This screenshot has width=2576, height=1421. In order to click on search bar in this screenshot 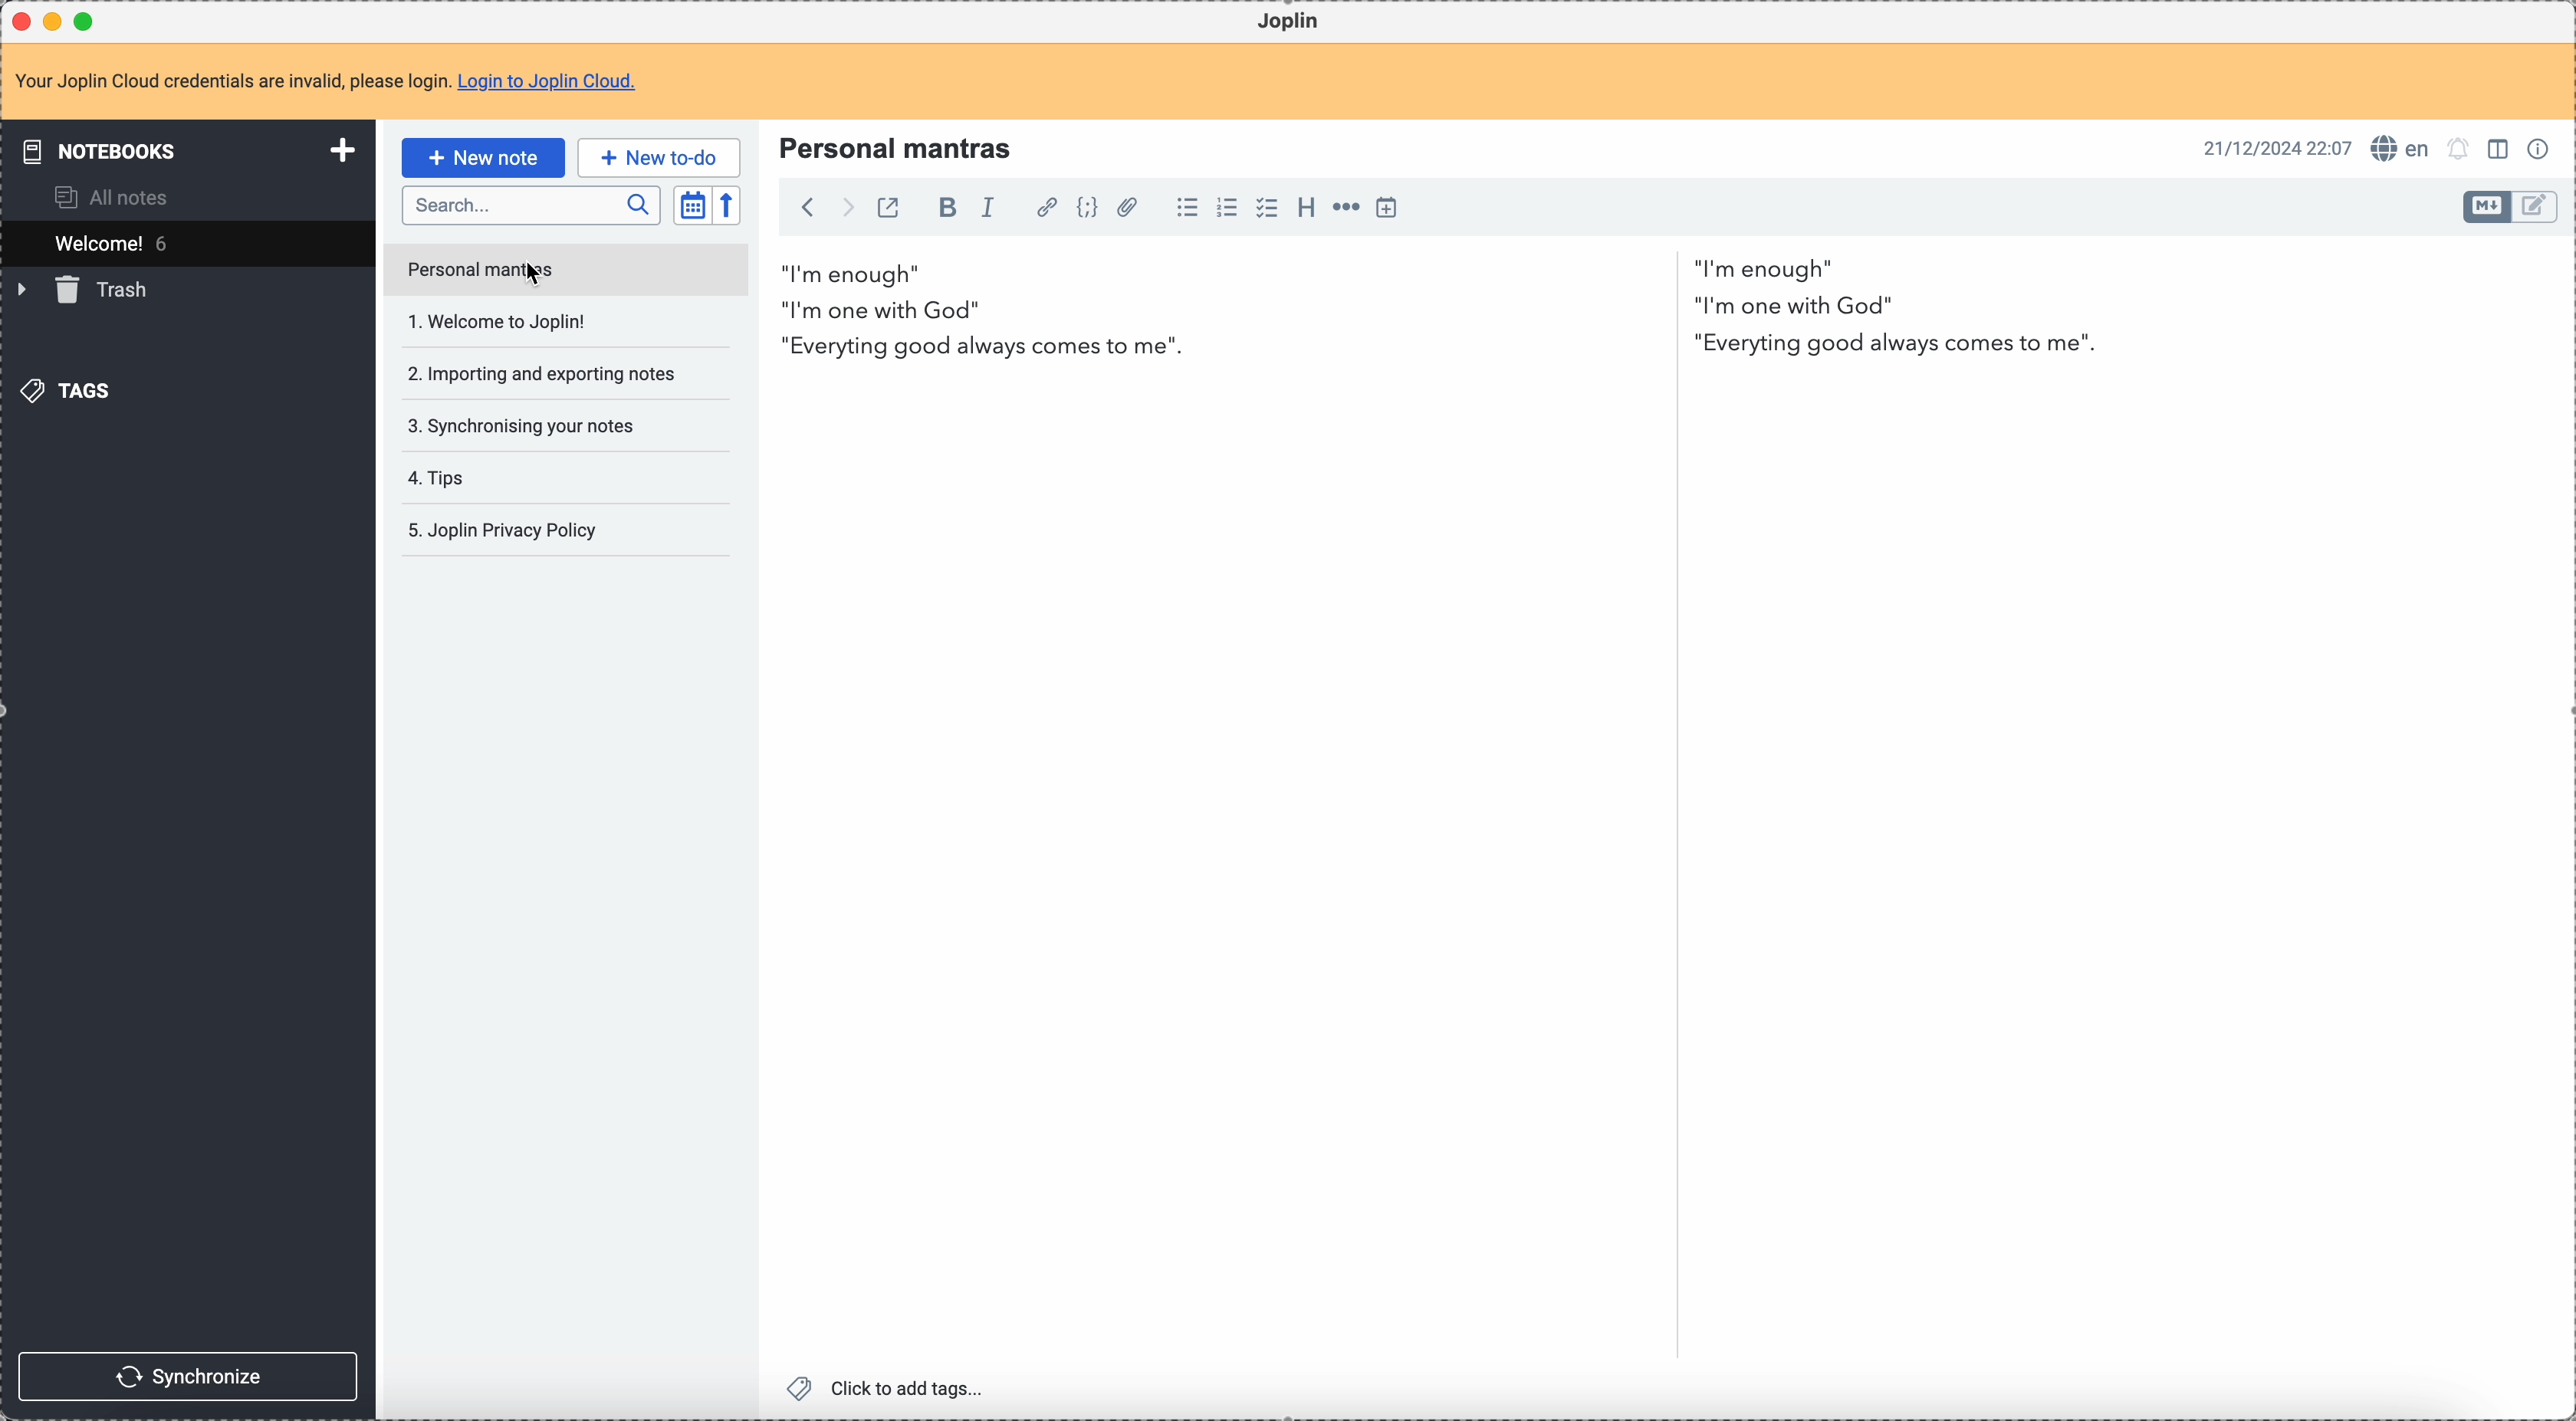, I will do `click(530, 204)`.